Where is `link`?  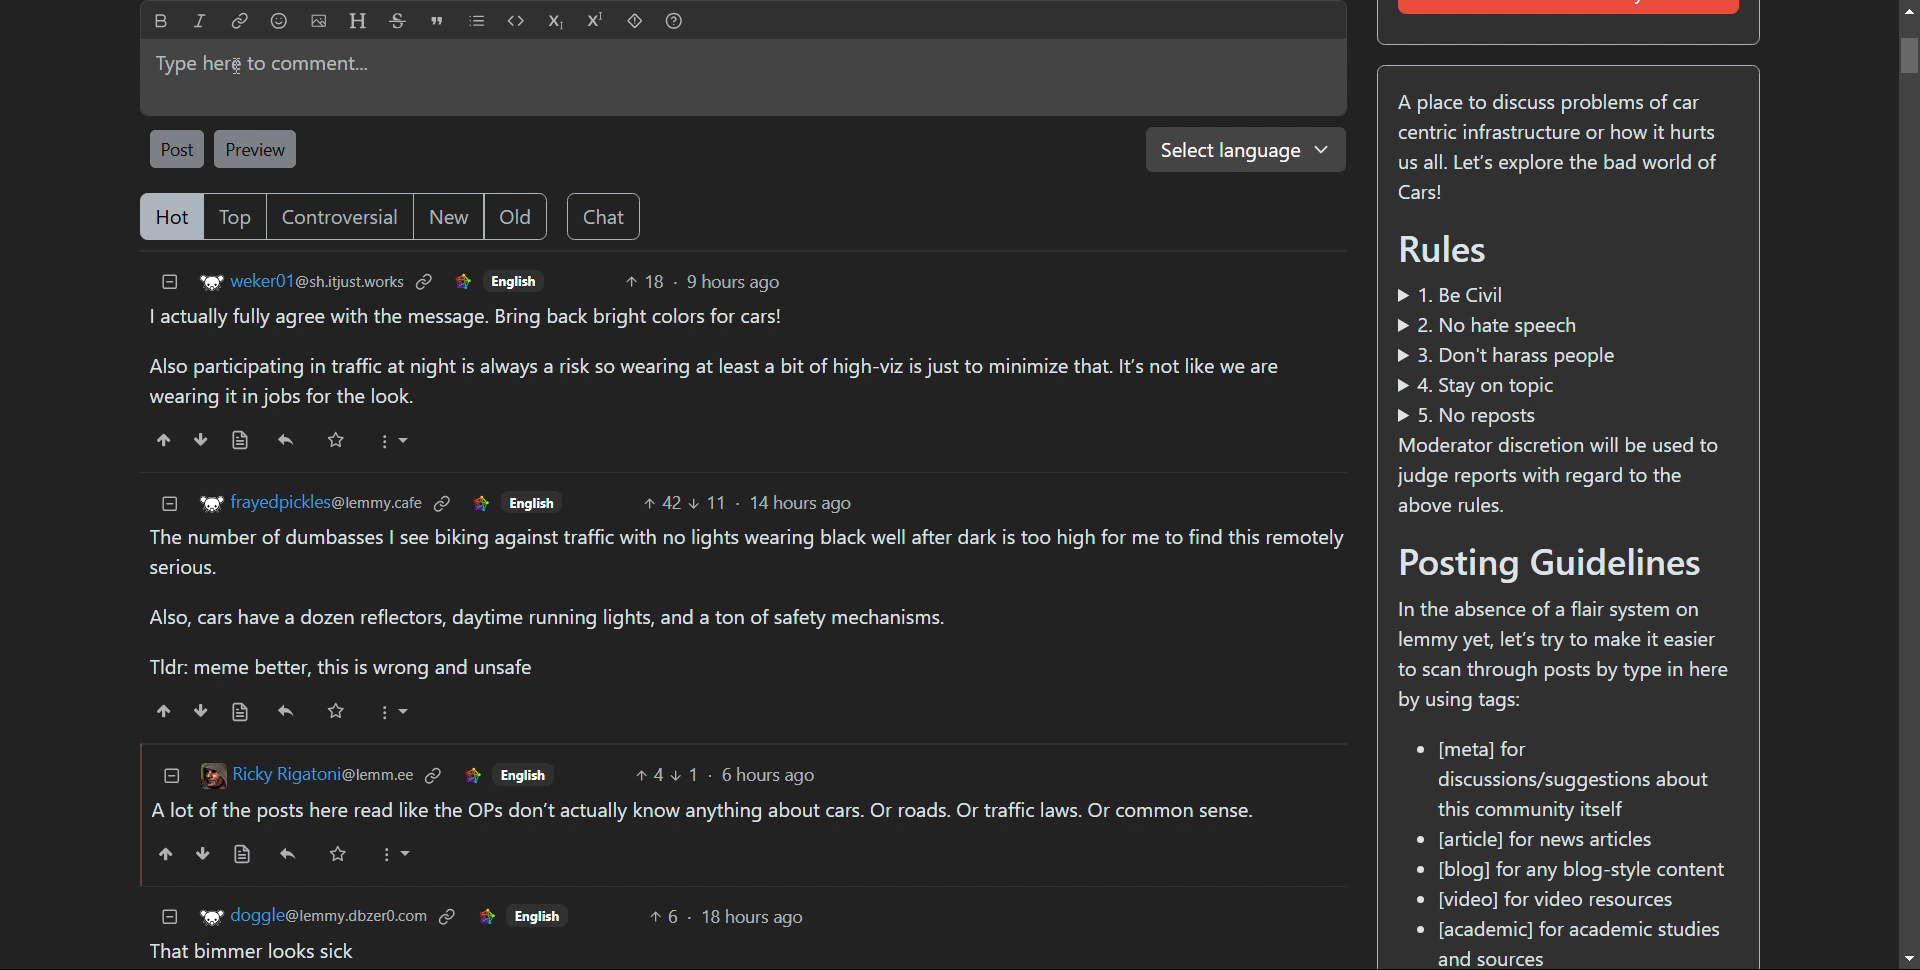 link is located at coordinates (480, 502).